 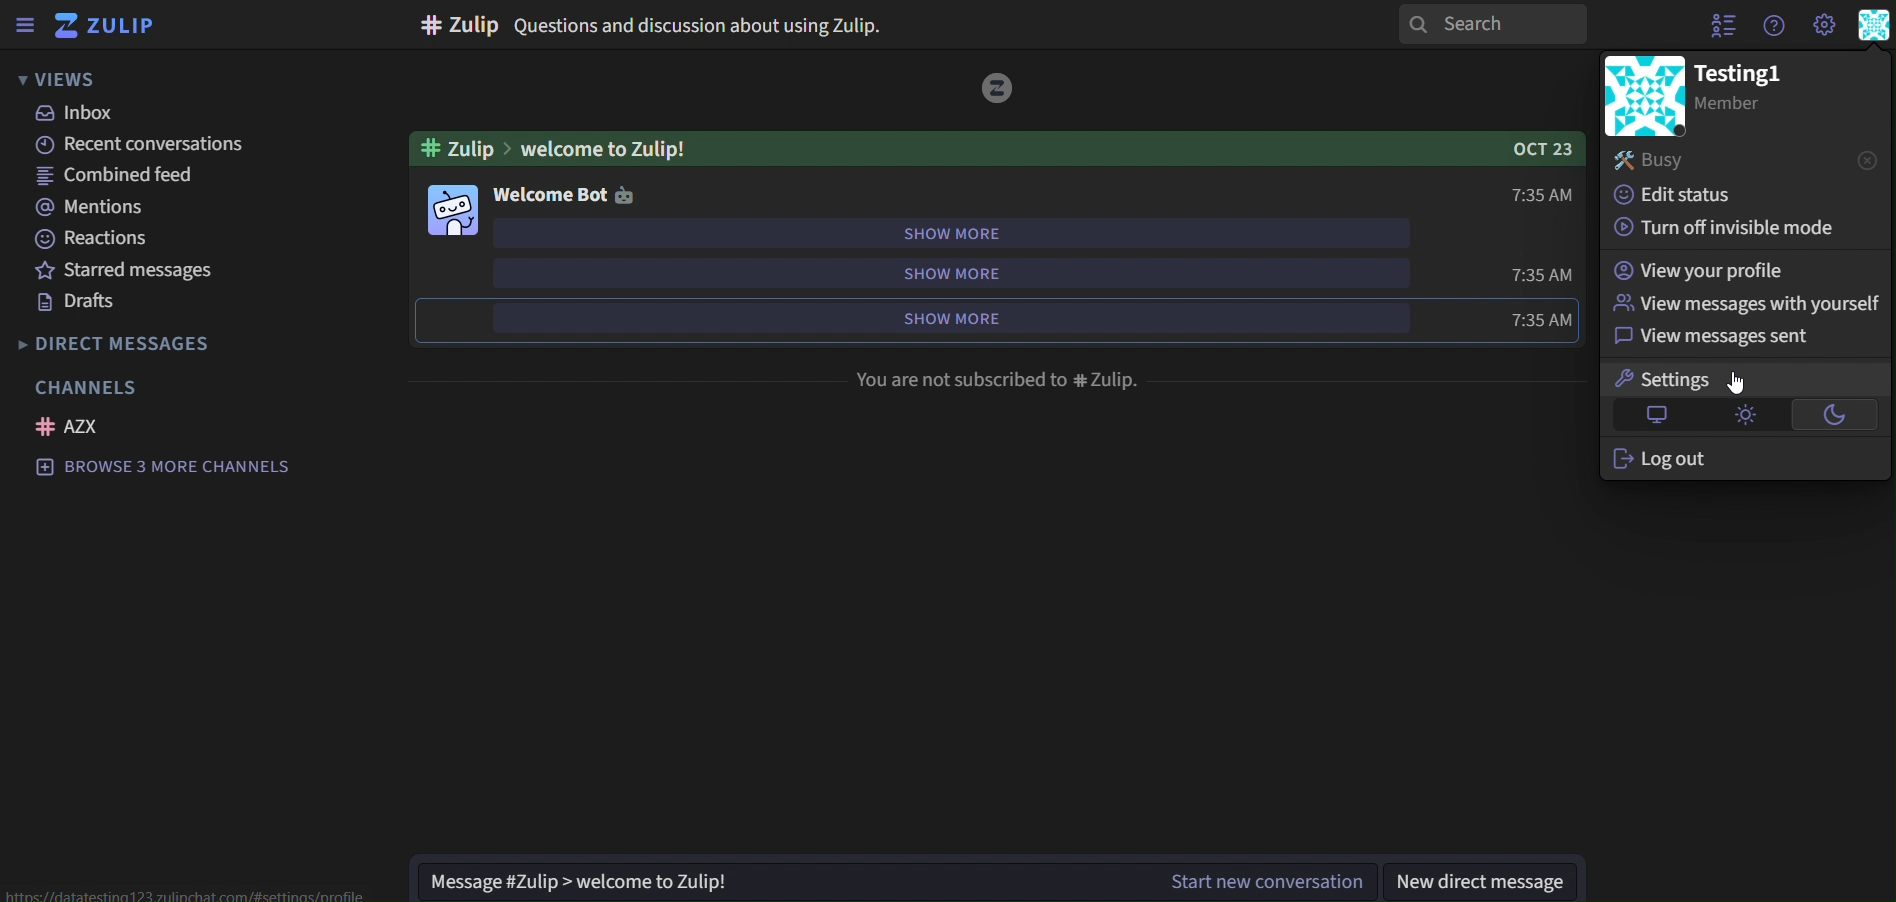 I want to click on settings, so click(x=1673, y=379).